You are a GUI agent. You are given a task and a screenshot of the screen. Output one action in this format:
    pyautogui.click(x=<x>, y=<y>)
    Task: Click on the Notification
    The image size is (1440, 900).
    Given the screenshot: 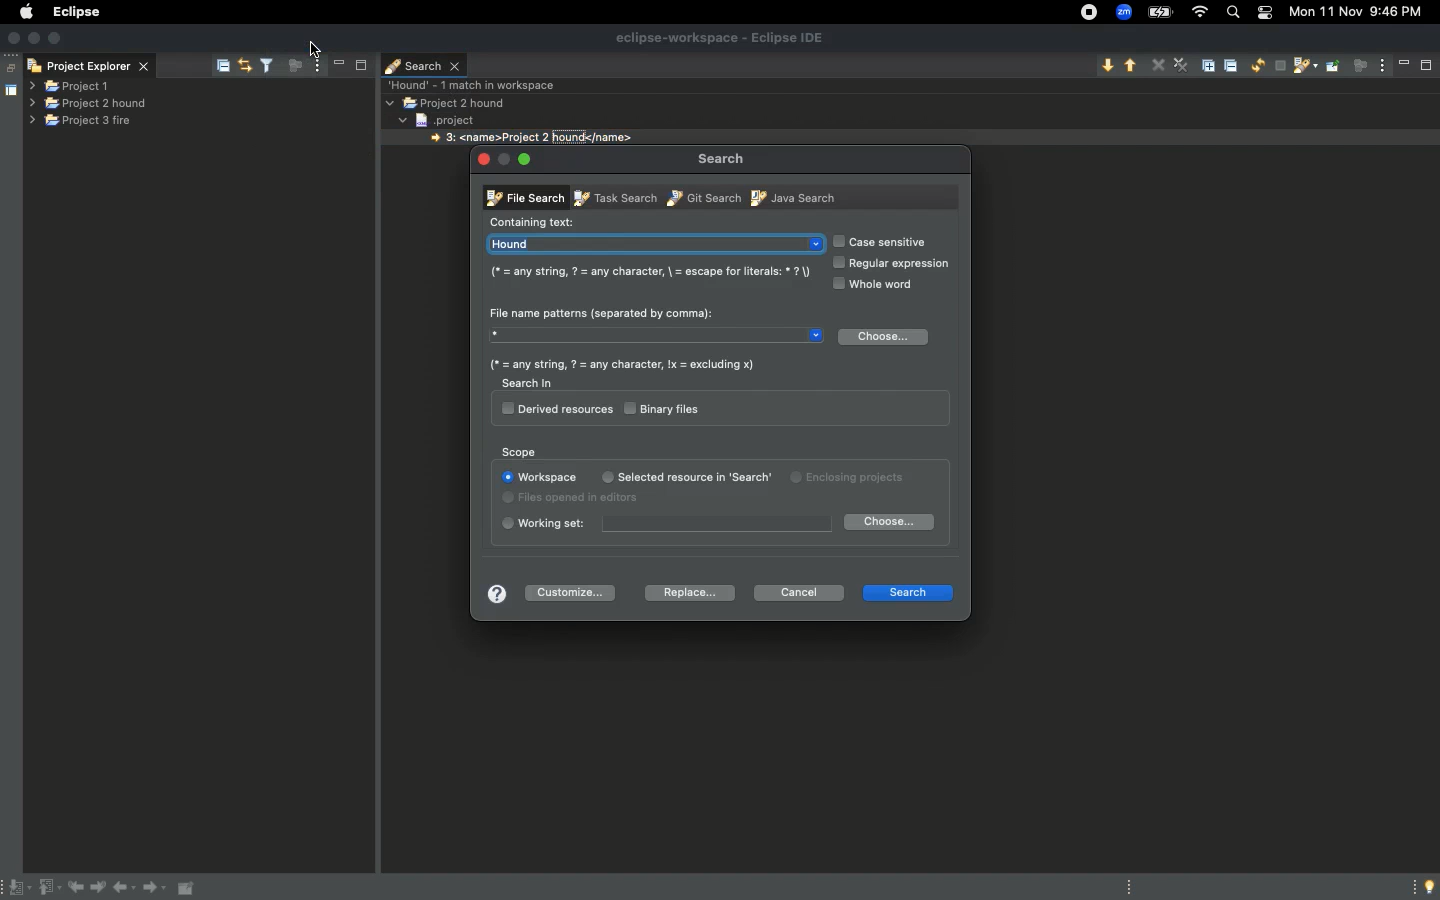 What is the action you would take?
    pyautogui.click(x=1263, y=14)
    